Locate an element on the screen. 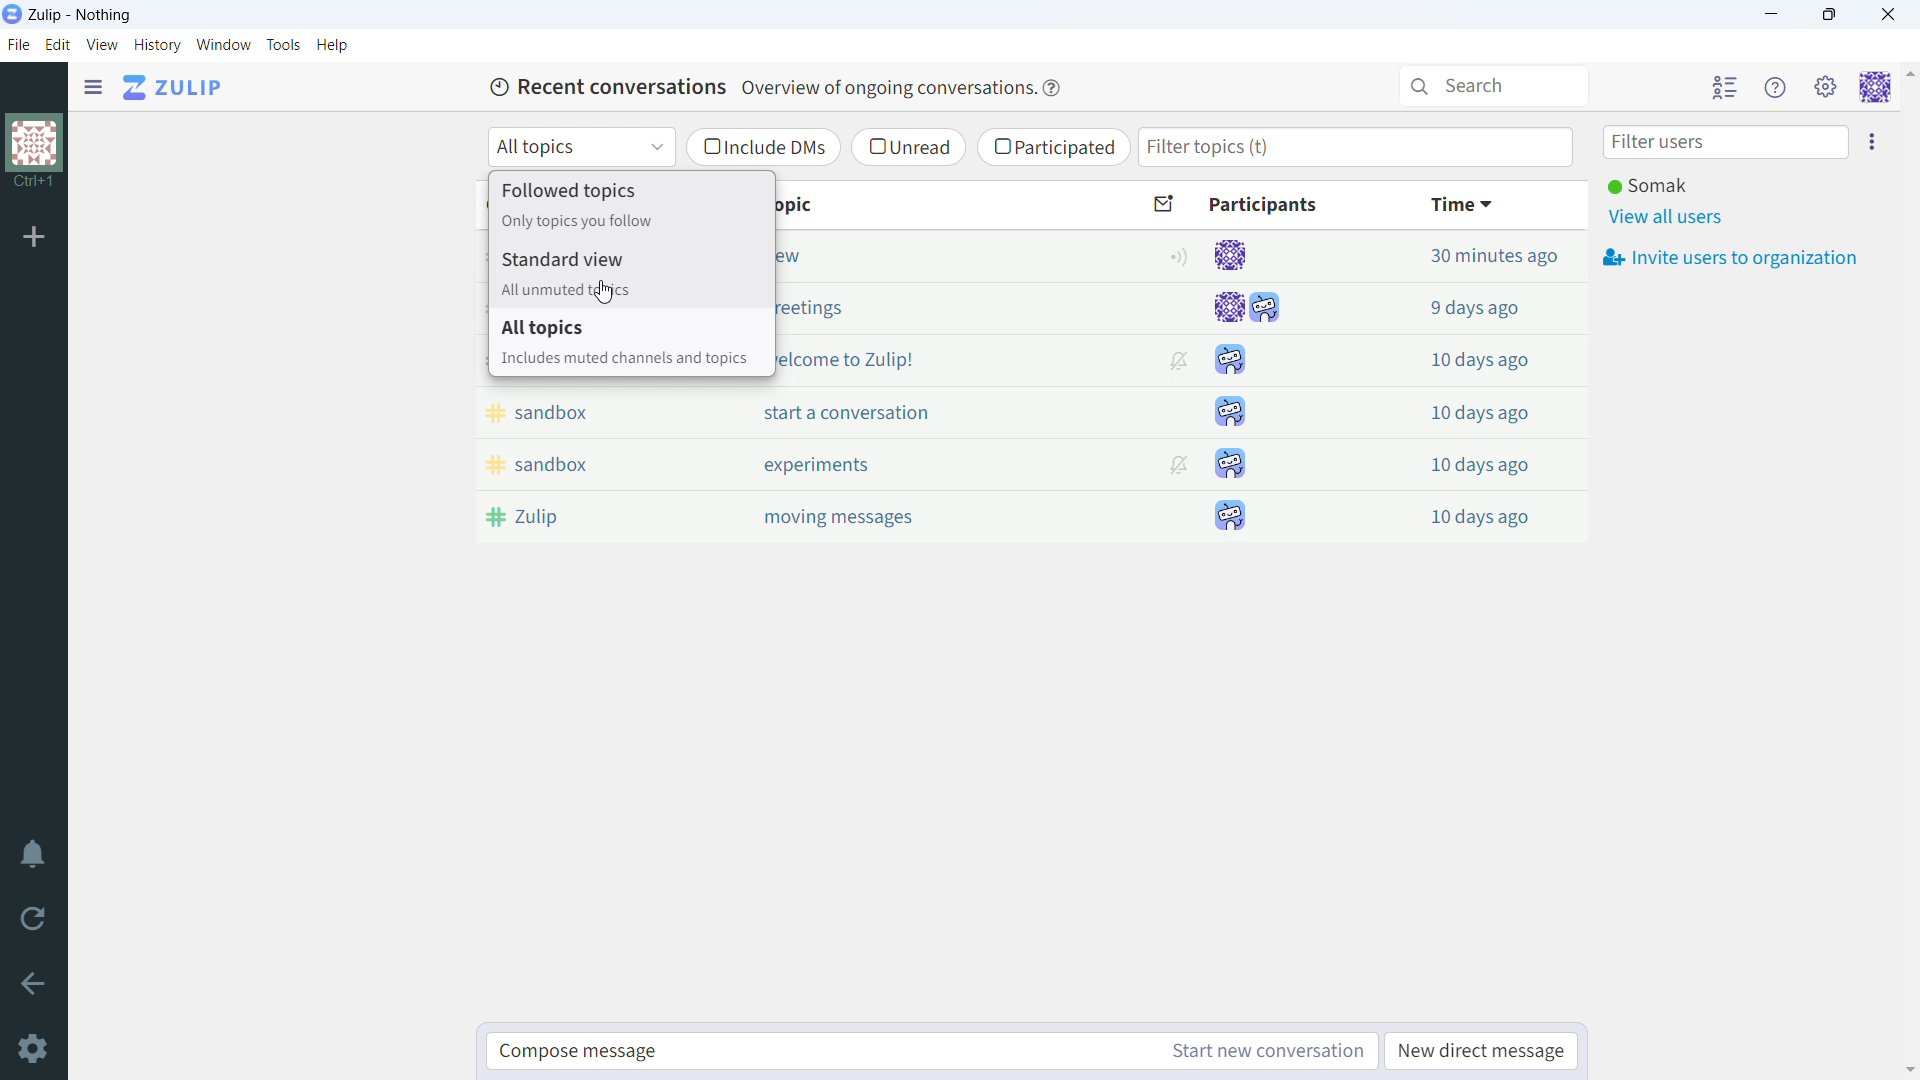 This screenshot has height=1080, width=1920. select topic is located at coordinates (581, 147).